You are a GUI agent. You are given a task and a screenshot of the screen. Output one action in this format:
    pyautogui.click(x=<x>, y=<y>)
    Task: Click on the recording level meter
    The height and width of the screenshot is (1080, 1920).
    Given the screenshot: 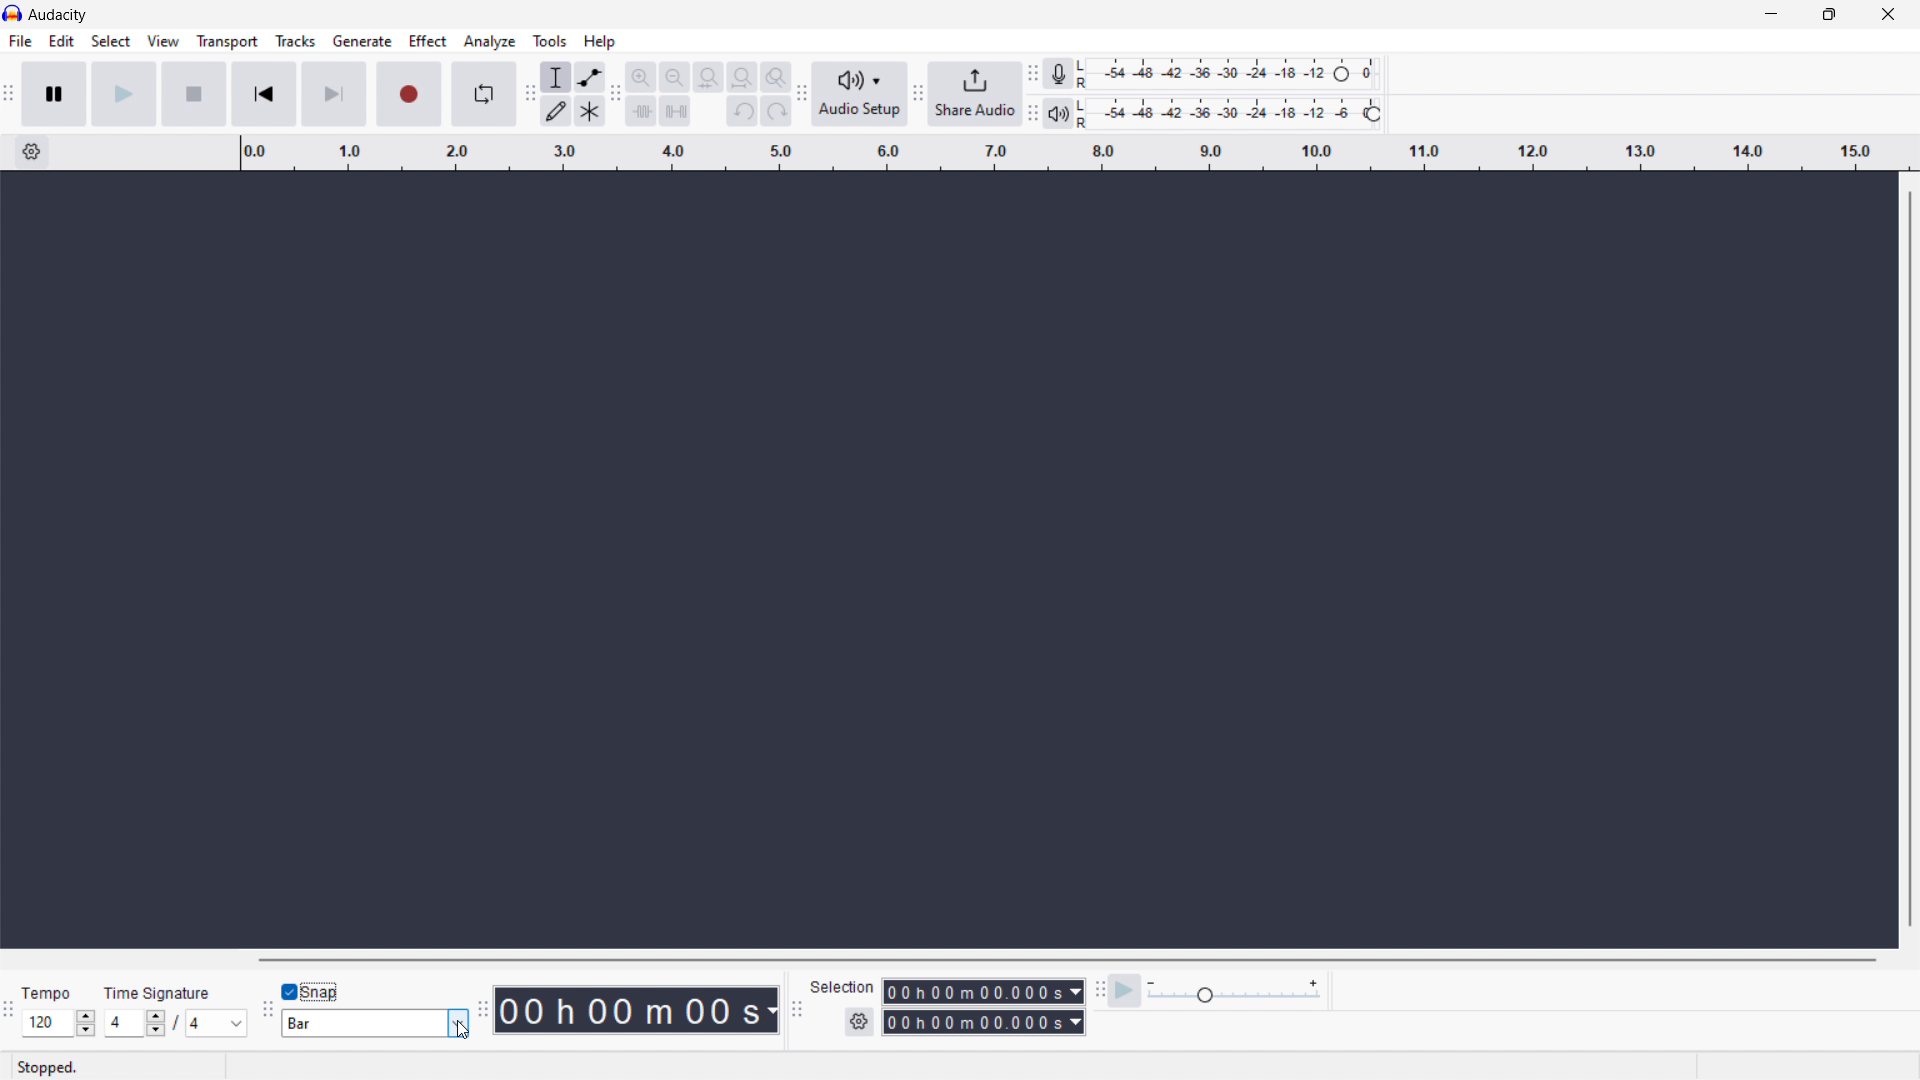 What is the action you would take?
    pyautogui.click(x=1230, y=74)
    